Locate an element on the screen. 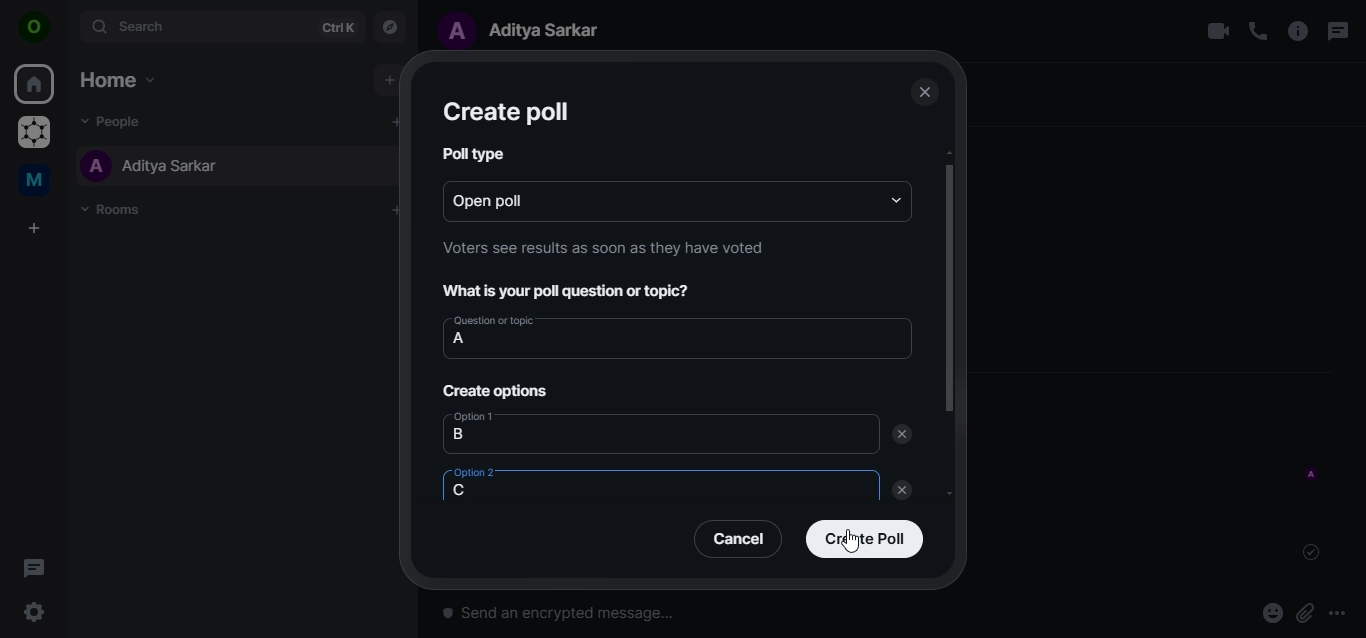 The width and height of the screenshot is (1366, 638). Option 2 is located at coordinates (475, 473).